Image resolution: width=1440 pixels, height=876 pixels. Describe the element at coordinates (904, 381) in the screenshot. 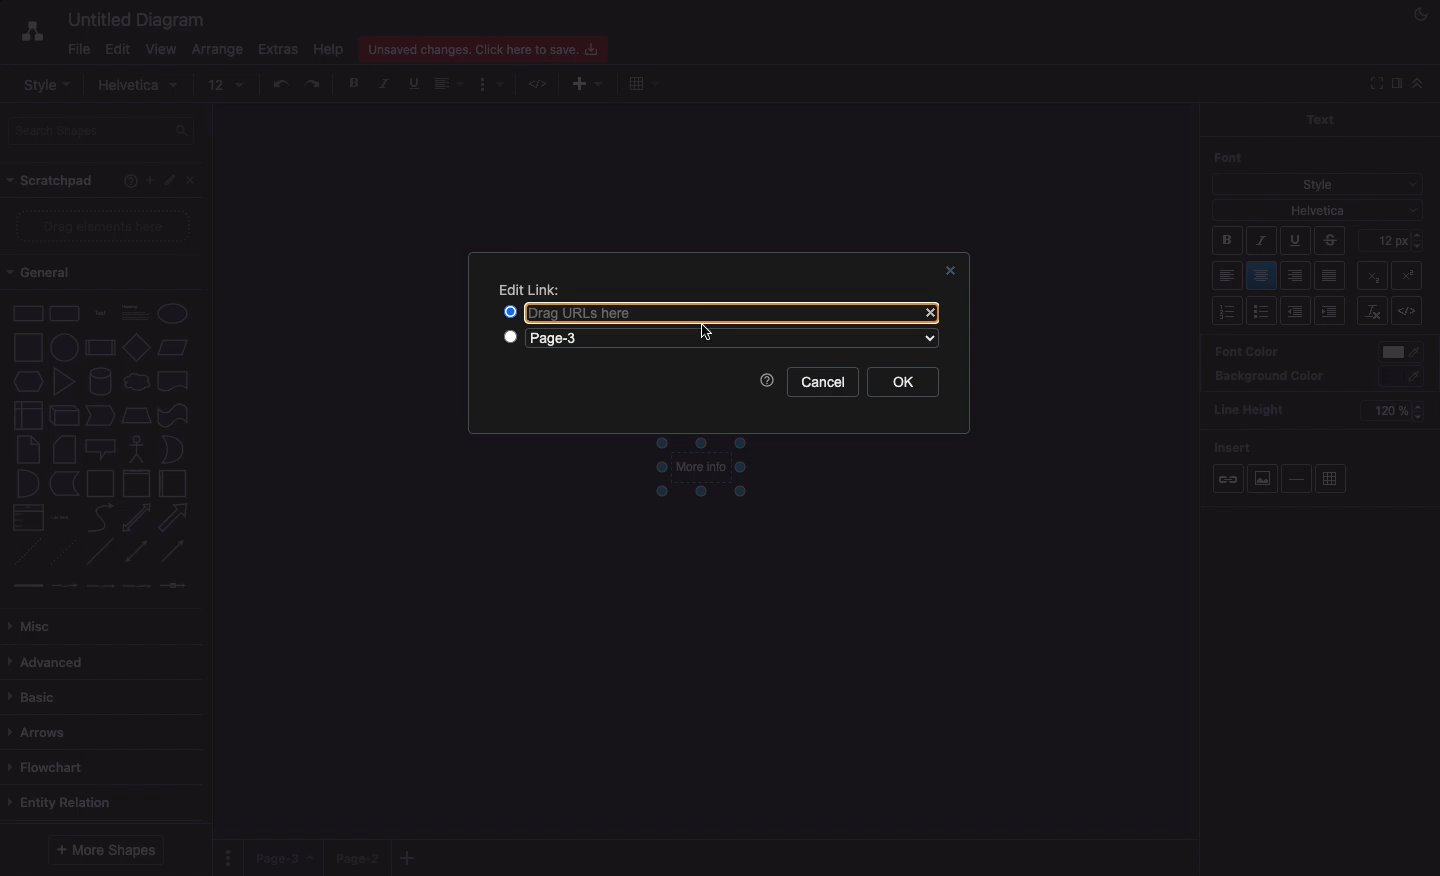

I see `Ok` at that location.